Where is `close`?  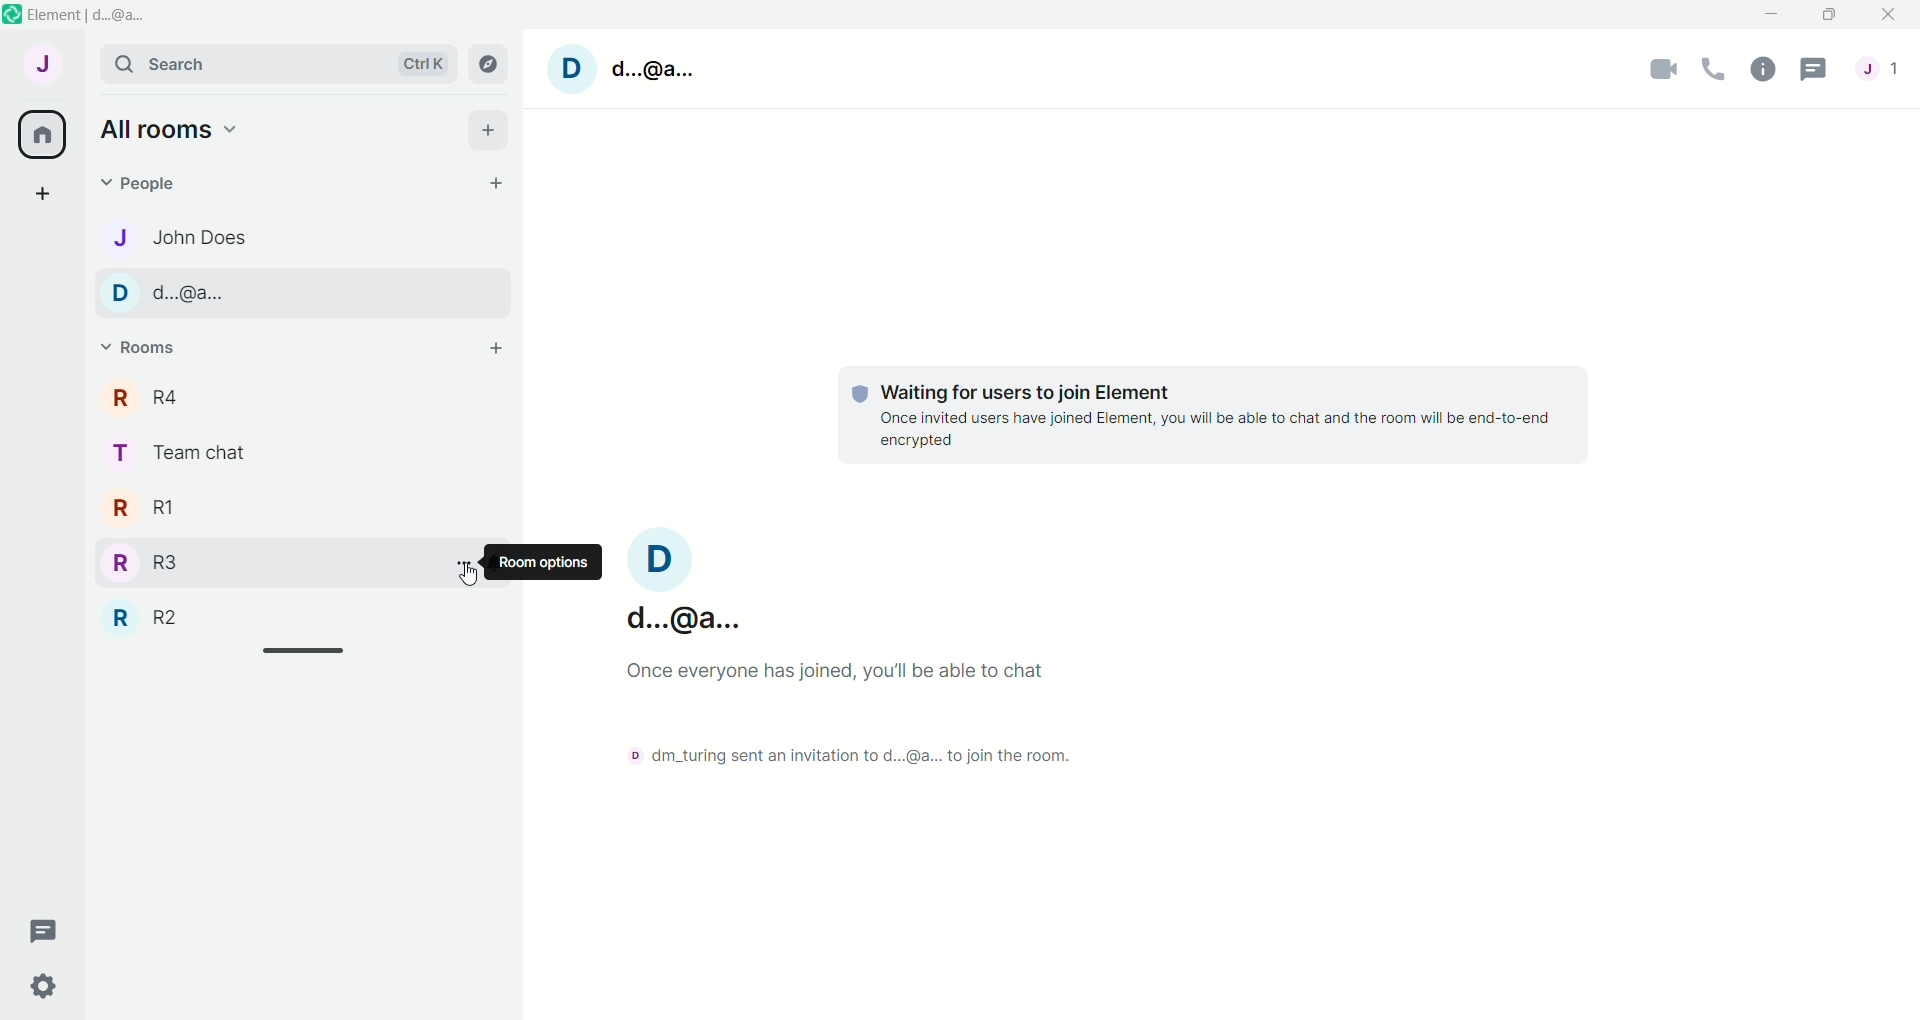 close is located at coordinates (1893, 16).